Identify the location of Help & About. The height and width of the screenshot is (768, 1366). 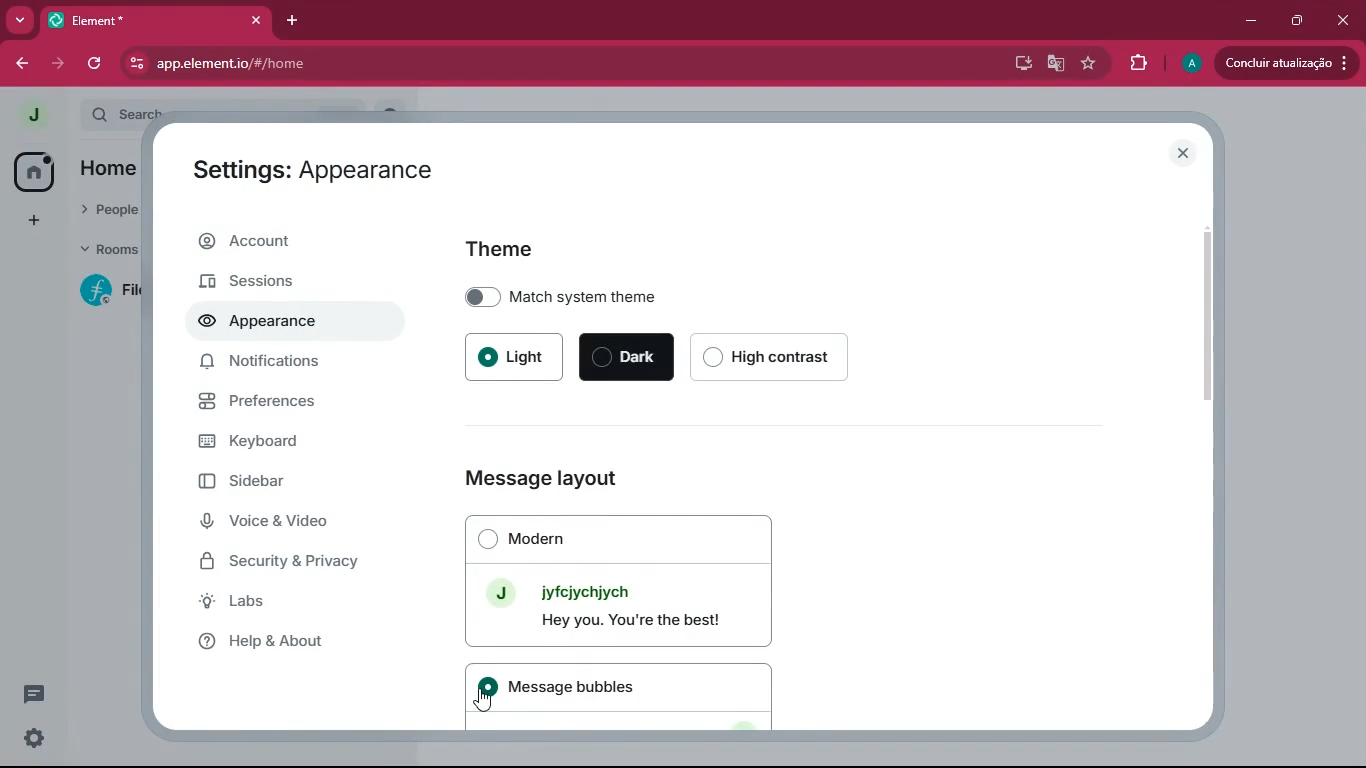
(266, 643).